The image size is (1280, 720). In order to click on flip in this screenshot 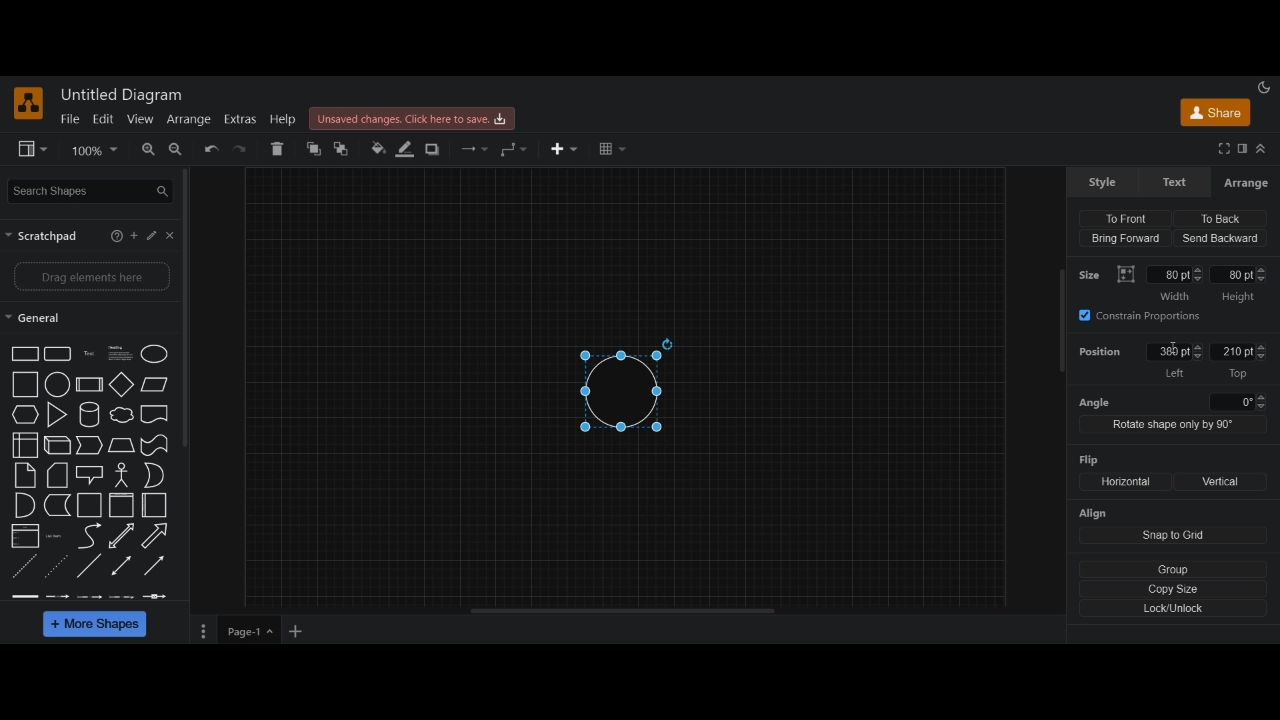, I will do `click(1091, 459)`.